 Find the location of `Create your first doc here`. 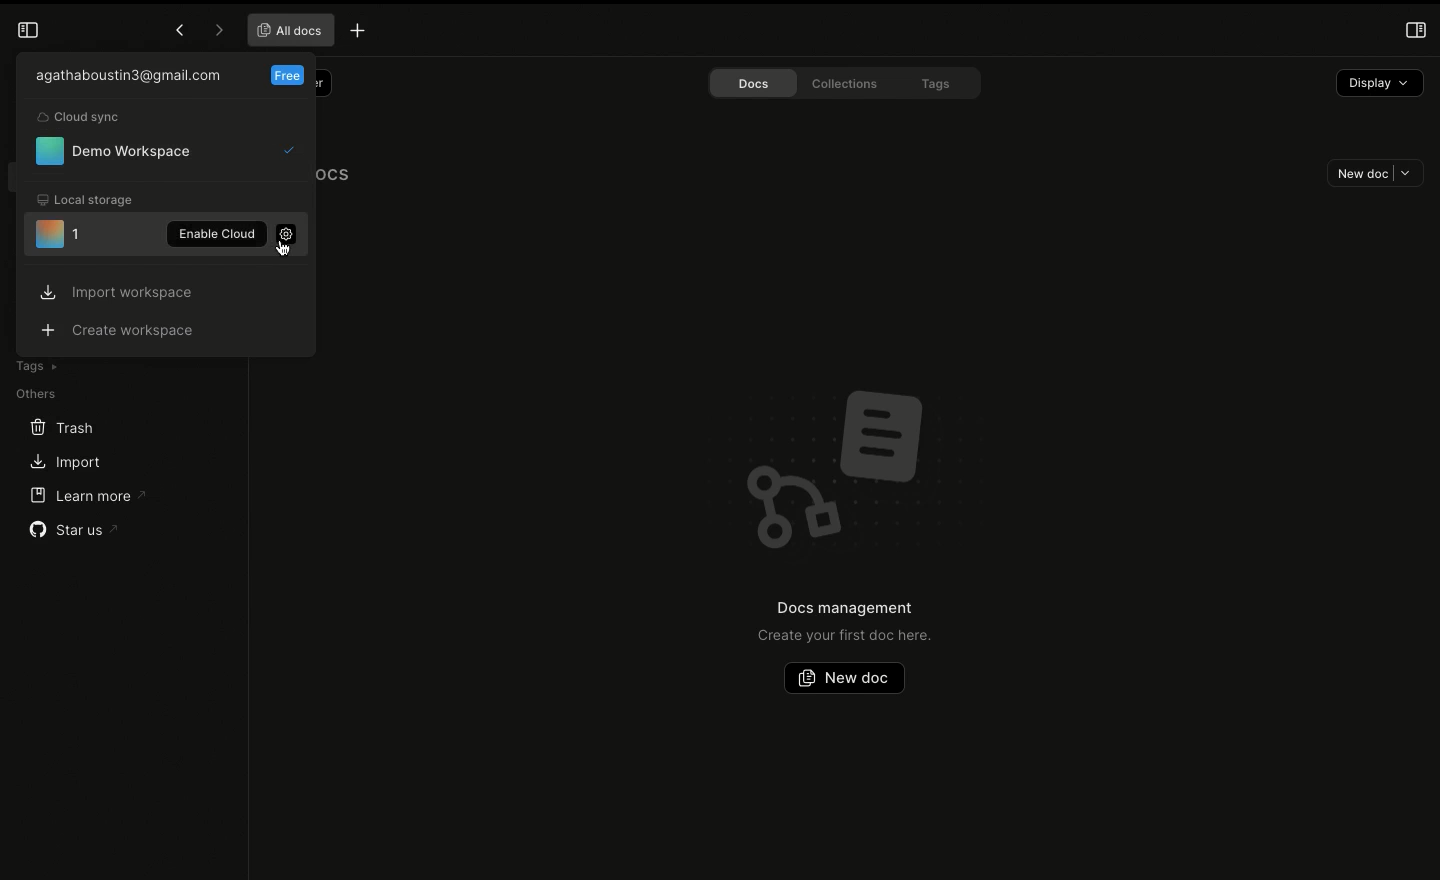

Create your first doc here is located at coordinates (845, 635).